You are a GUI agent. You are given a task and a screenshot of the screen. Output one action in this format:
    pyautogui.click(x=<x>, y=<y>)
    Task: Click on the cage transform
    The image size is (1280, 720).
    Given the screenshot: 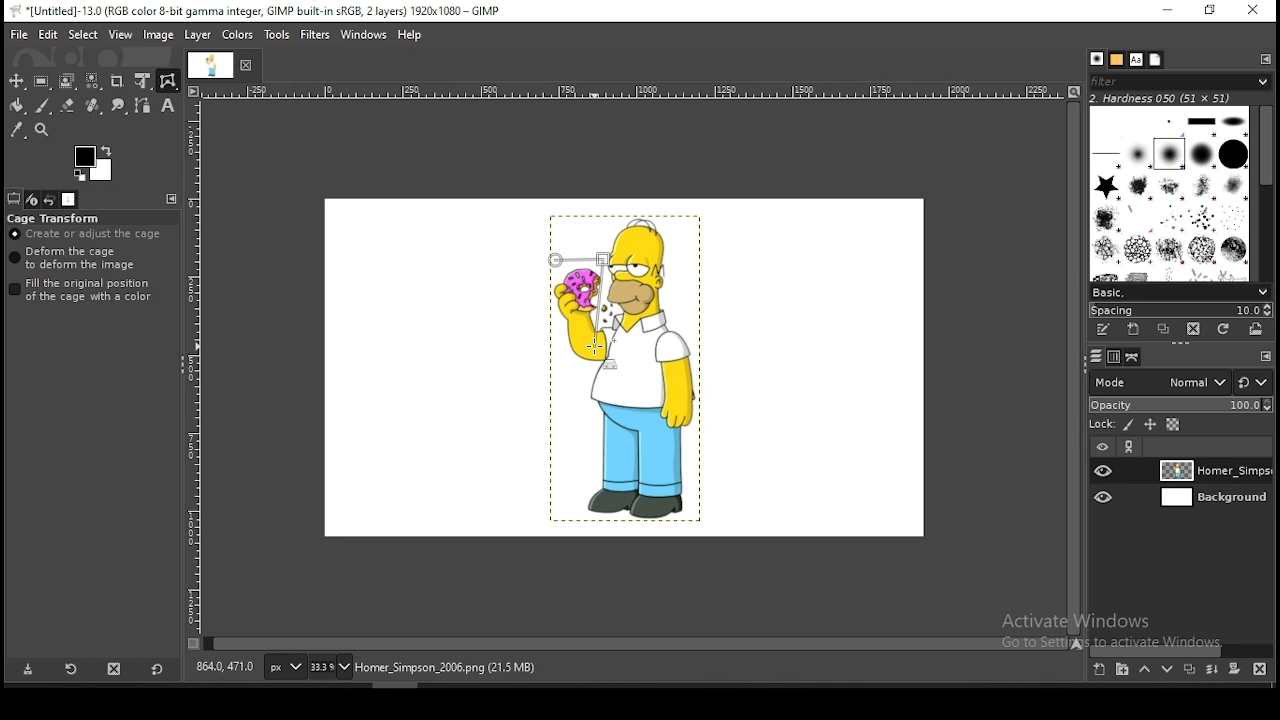 What is the action you would take?
    pyautogui.click(x=168, y=81)
    